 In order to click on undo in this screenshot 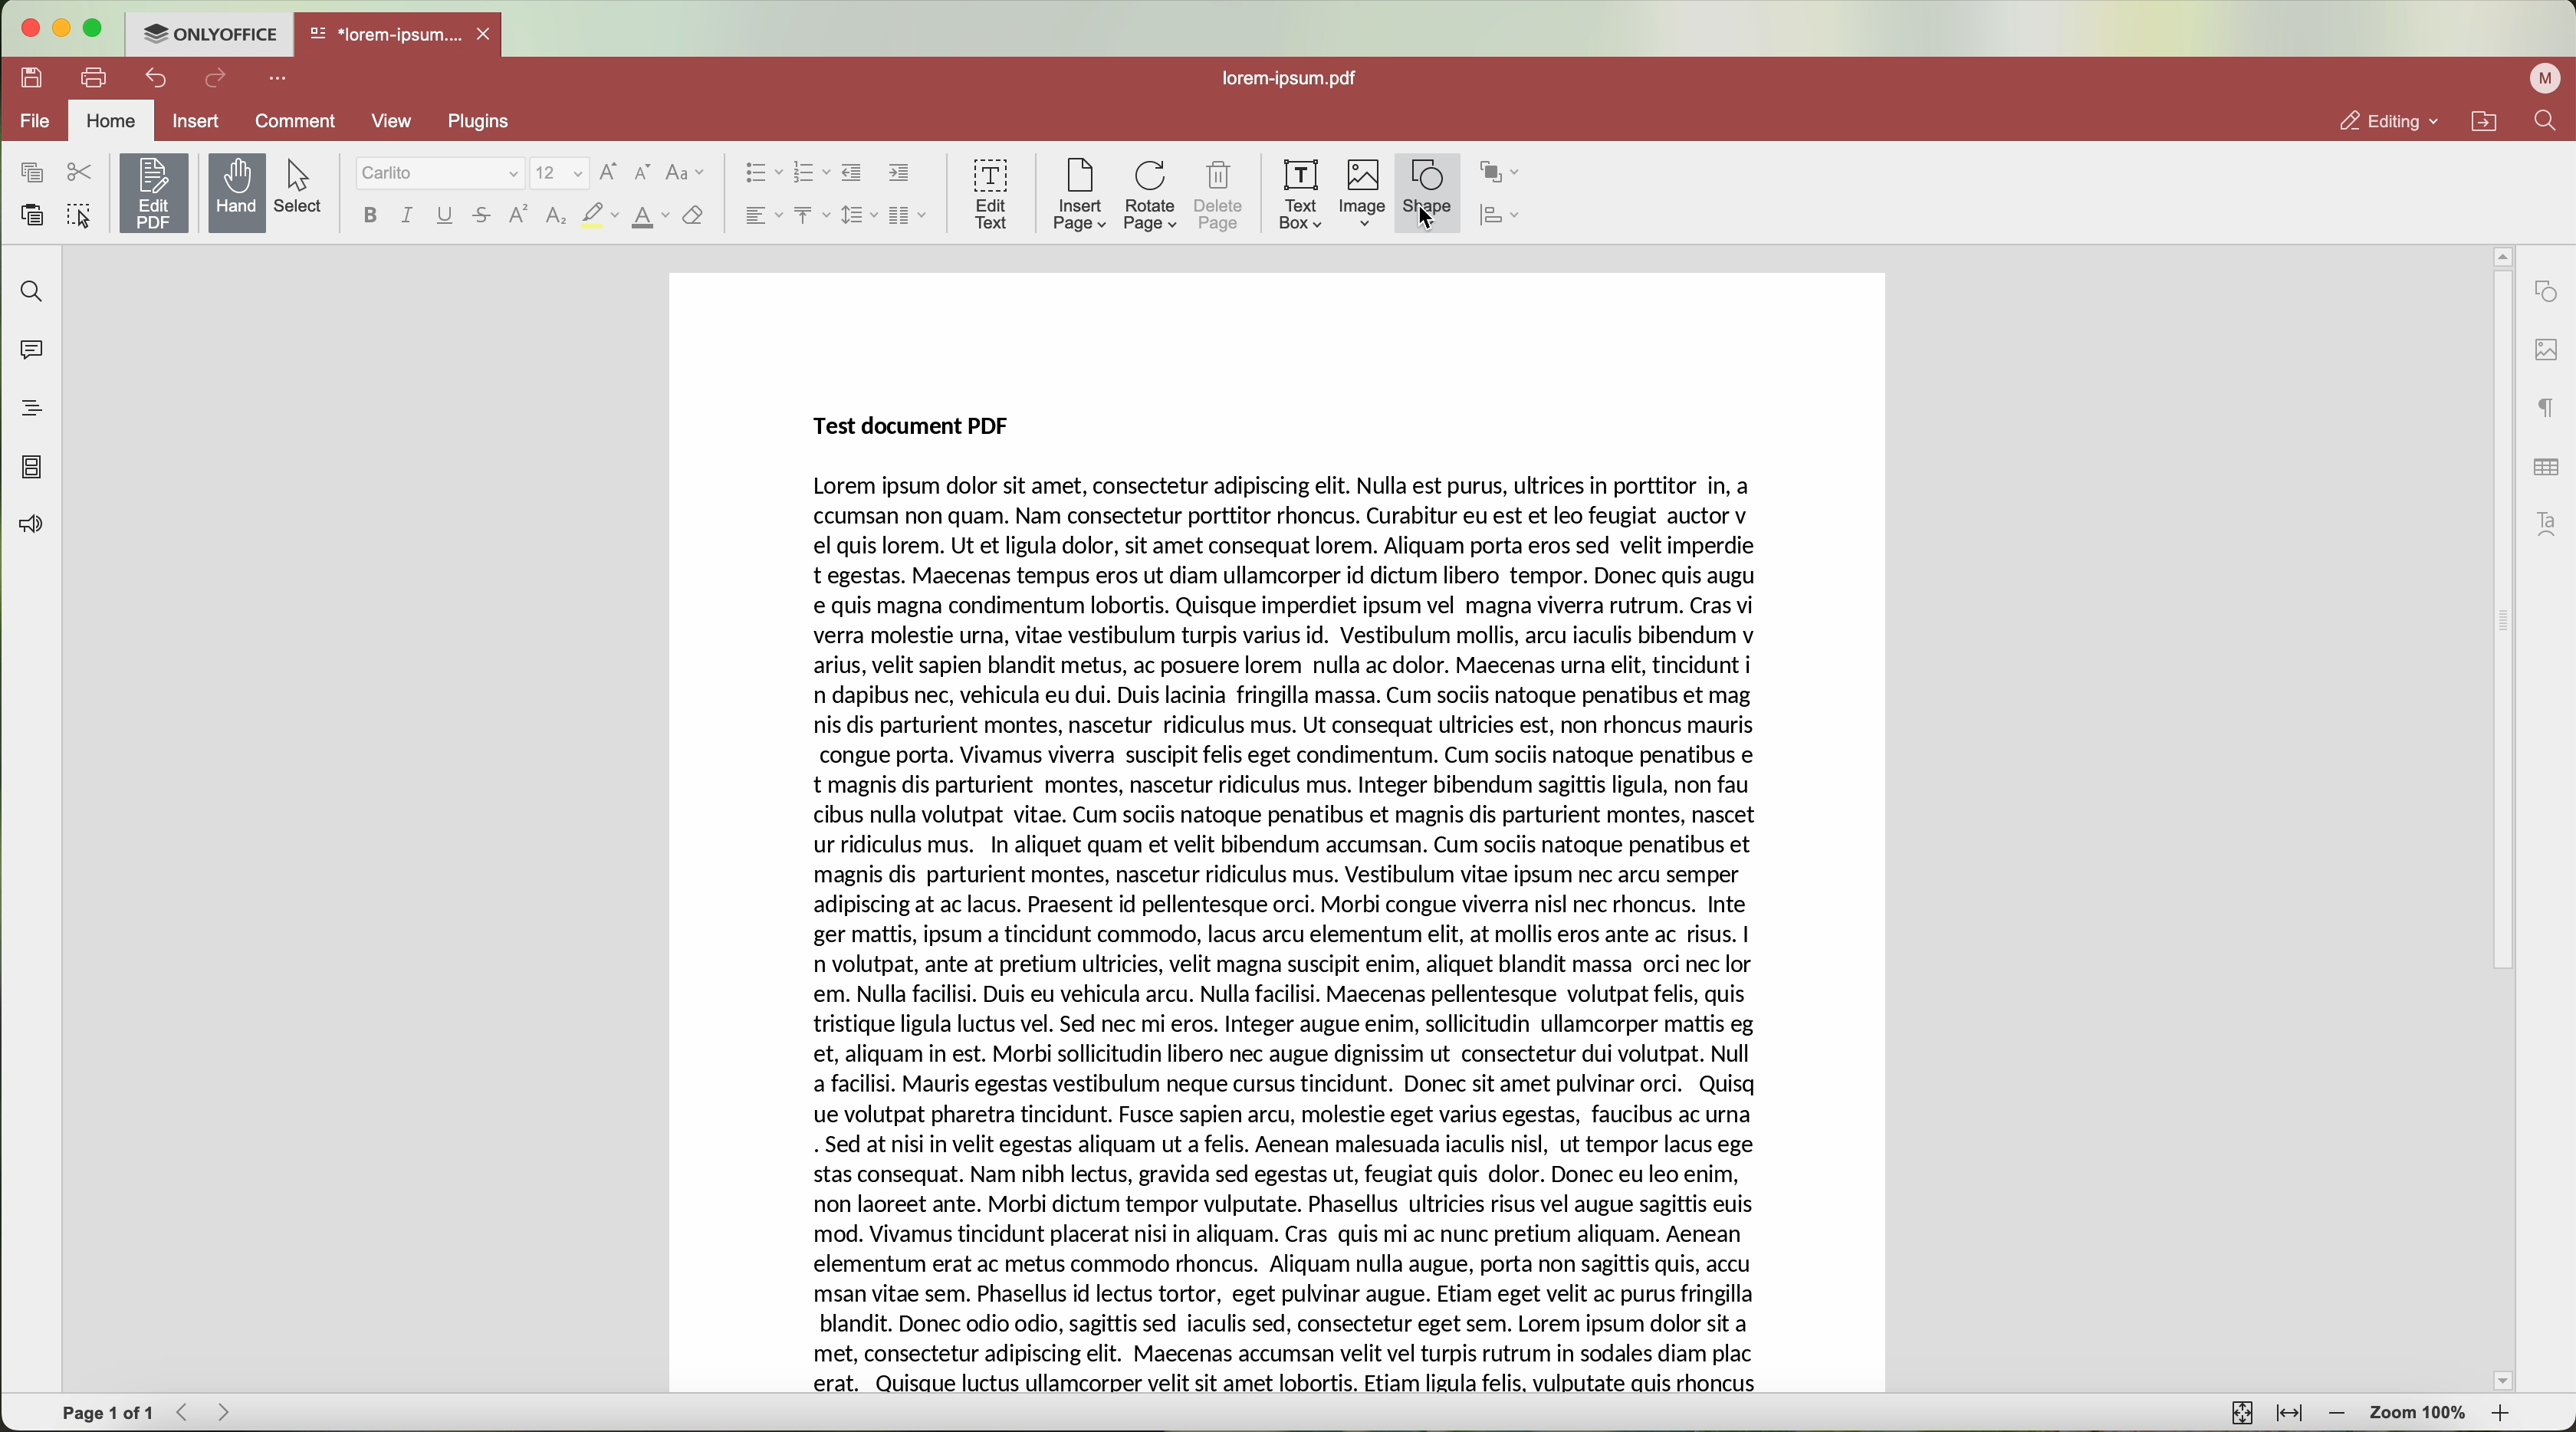, I will do `click(159, 77)`.